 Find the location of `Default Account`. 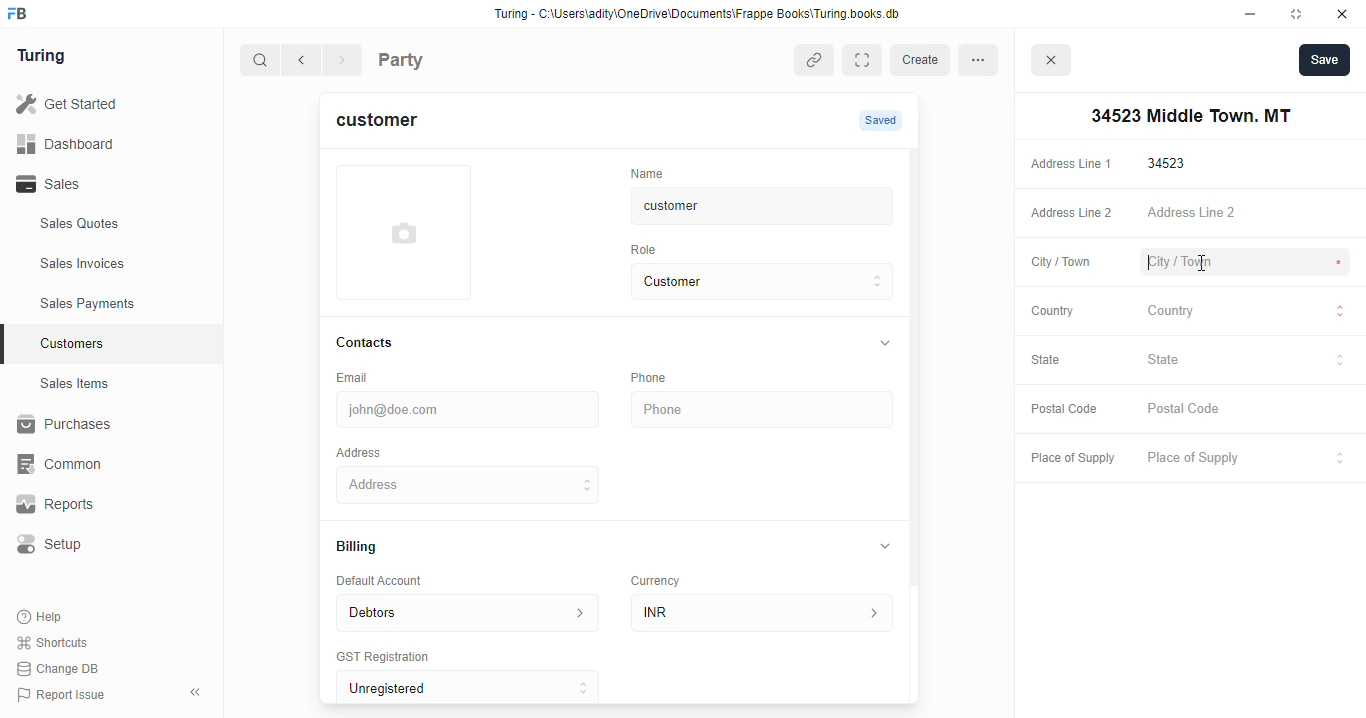

Default Account is located at coordinates (395, 580).